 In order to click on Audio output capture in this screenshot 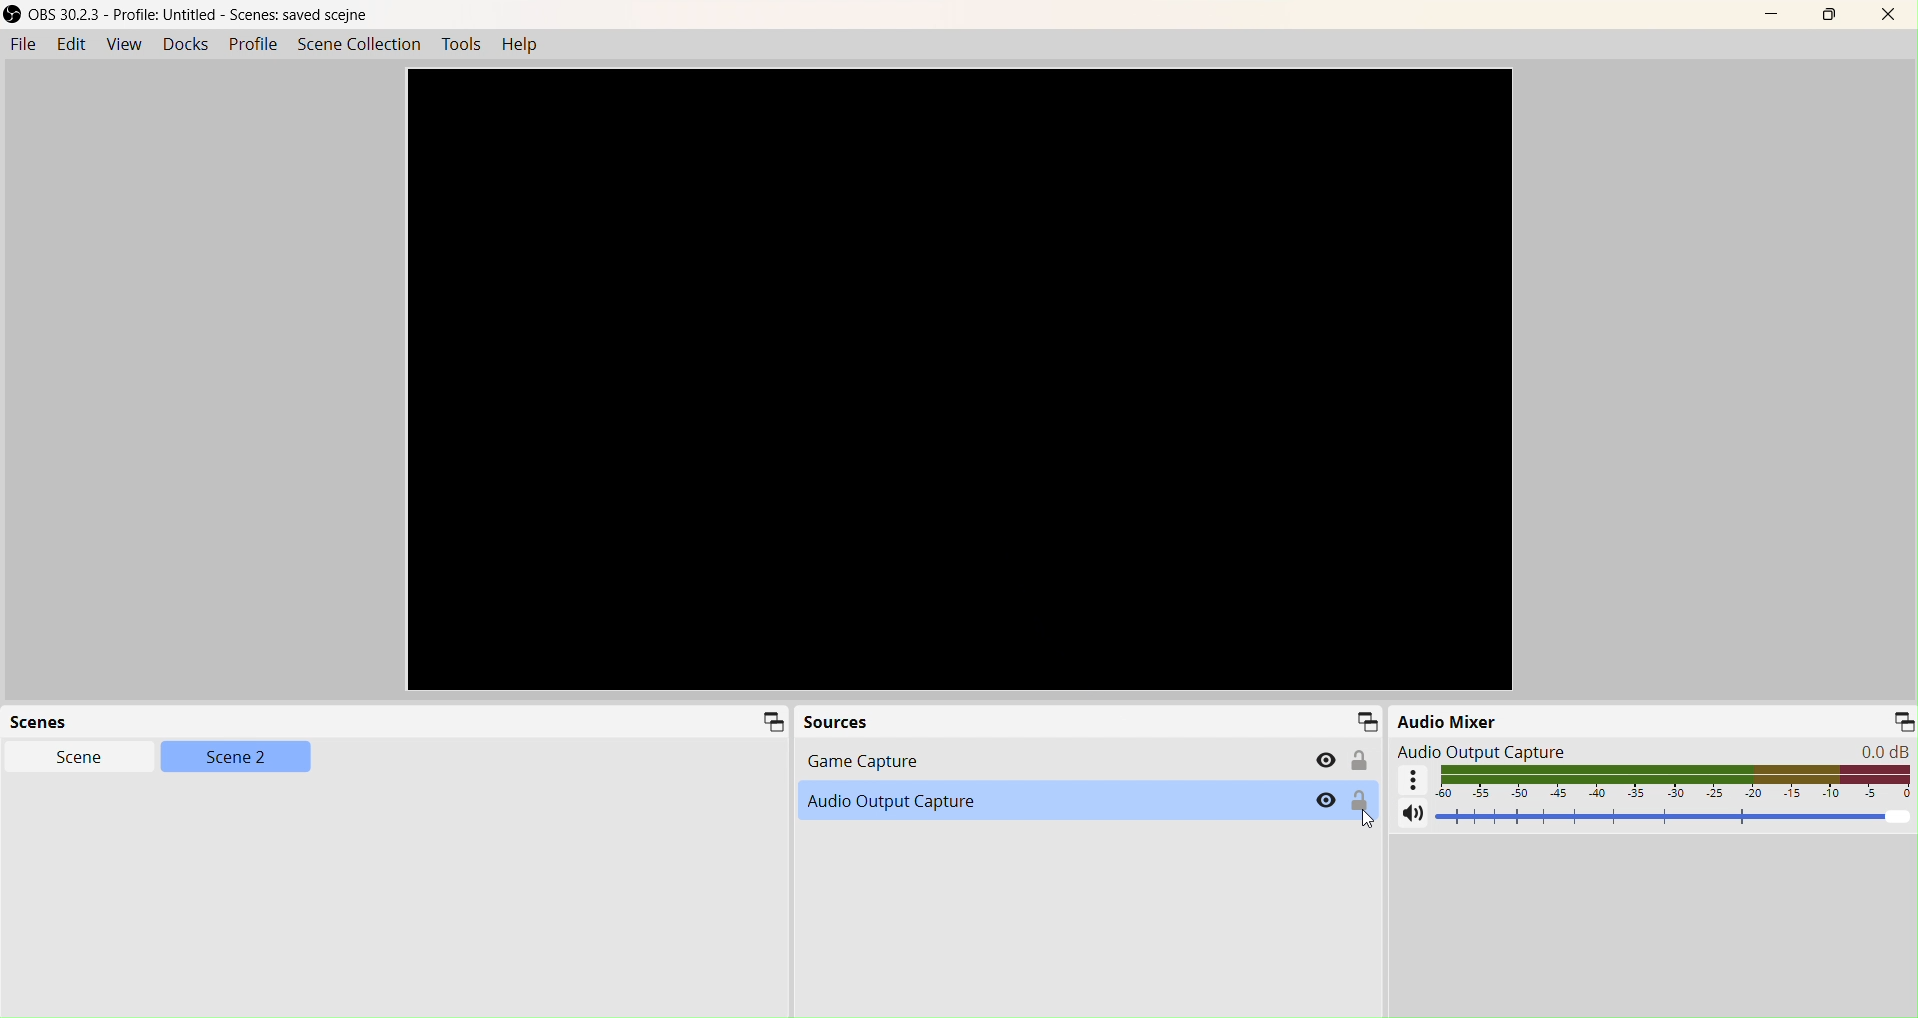, I will do `click(1647, 749)`.